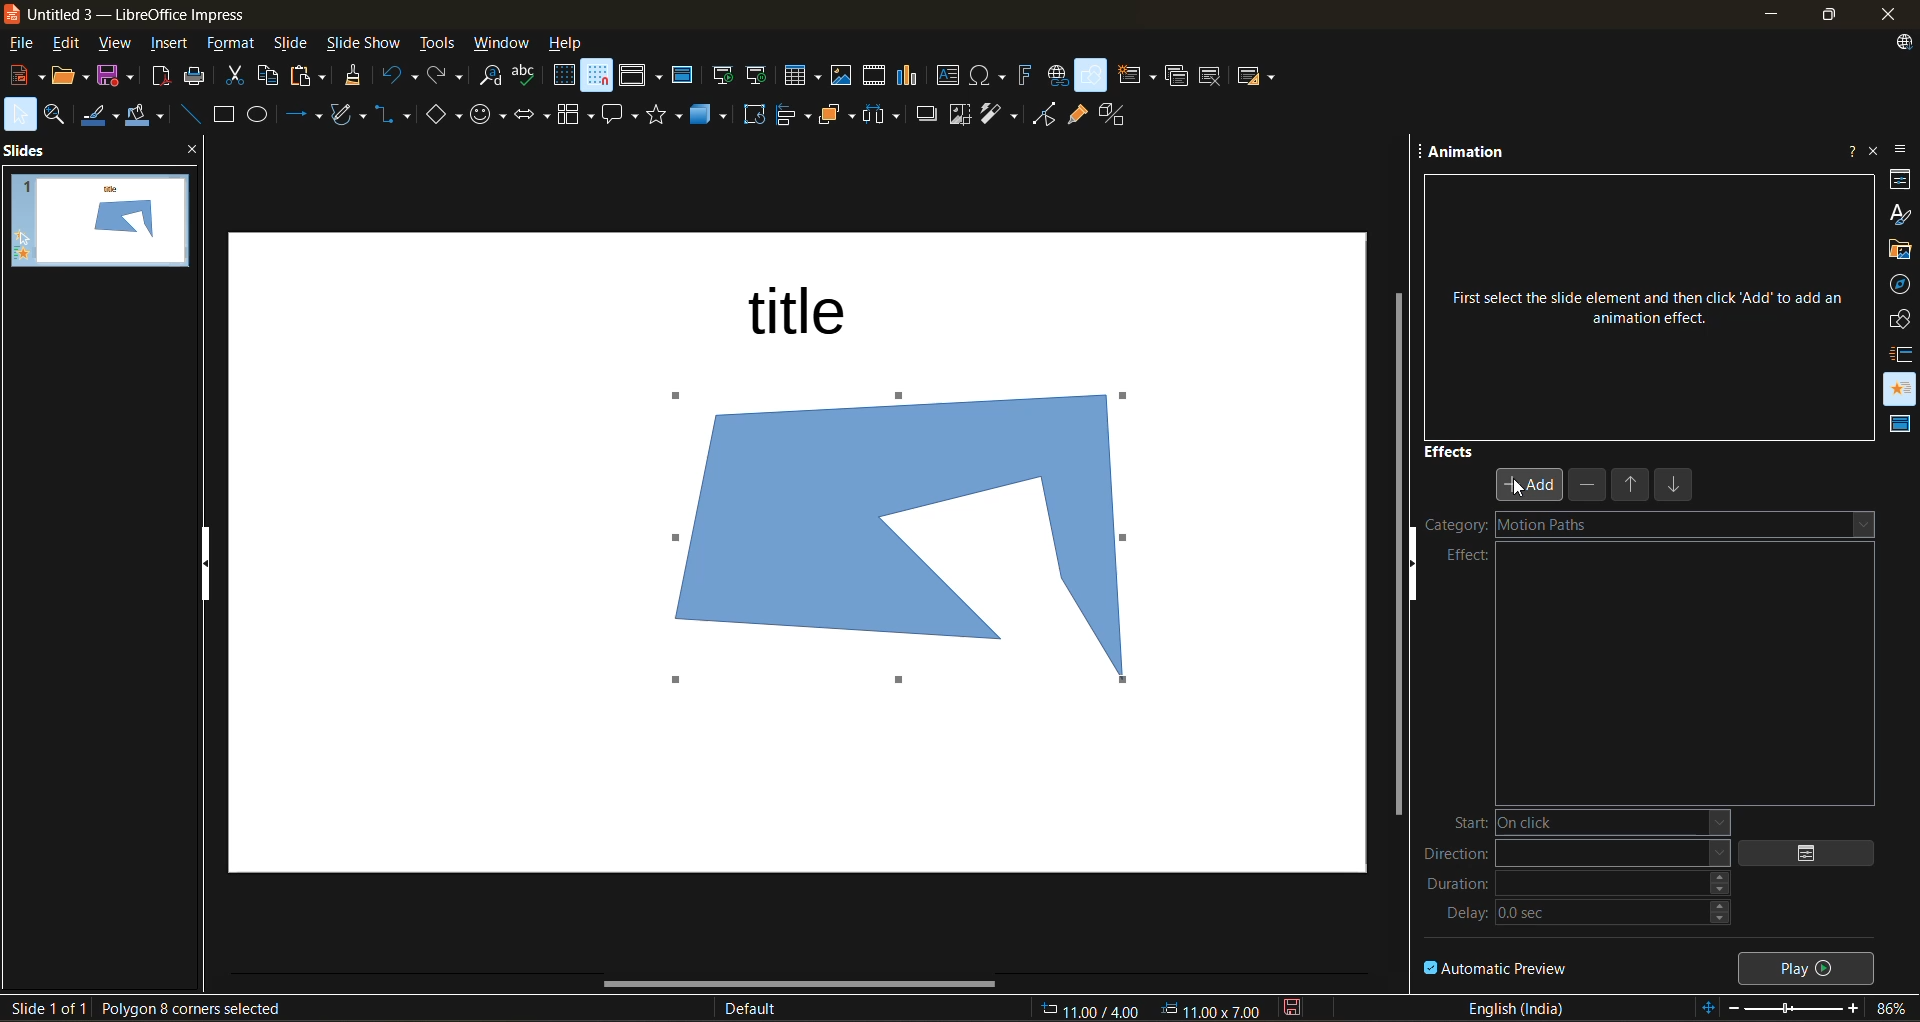  Describe the element at coordinates (1077, 115) in the screenshot. I see `show gluepoint functions` at that location.